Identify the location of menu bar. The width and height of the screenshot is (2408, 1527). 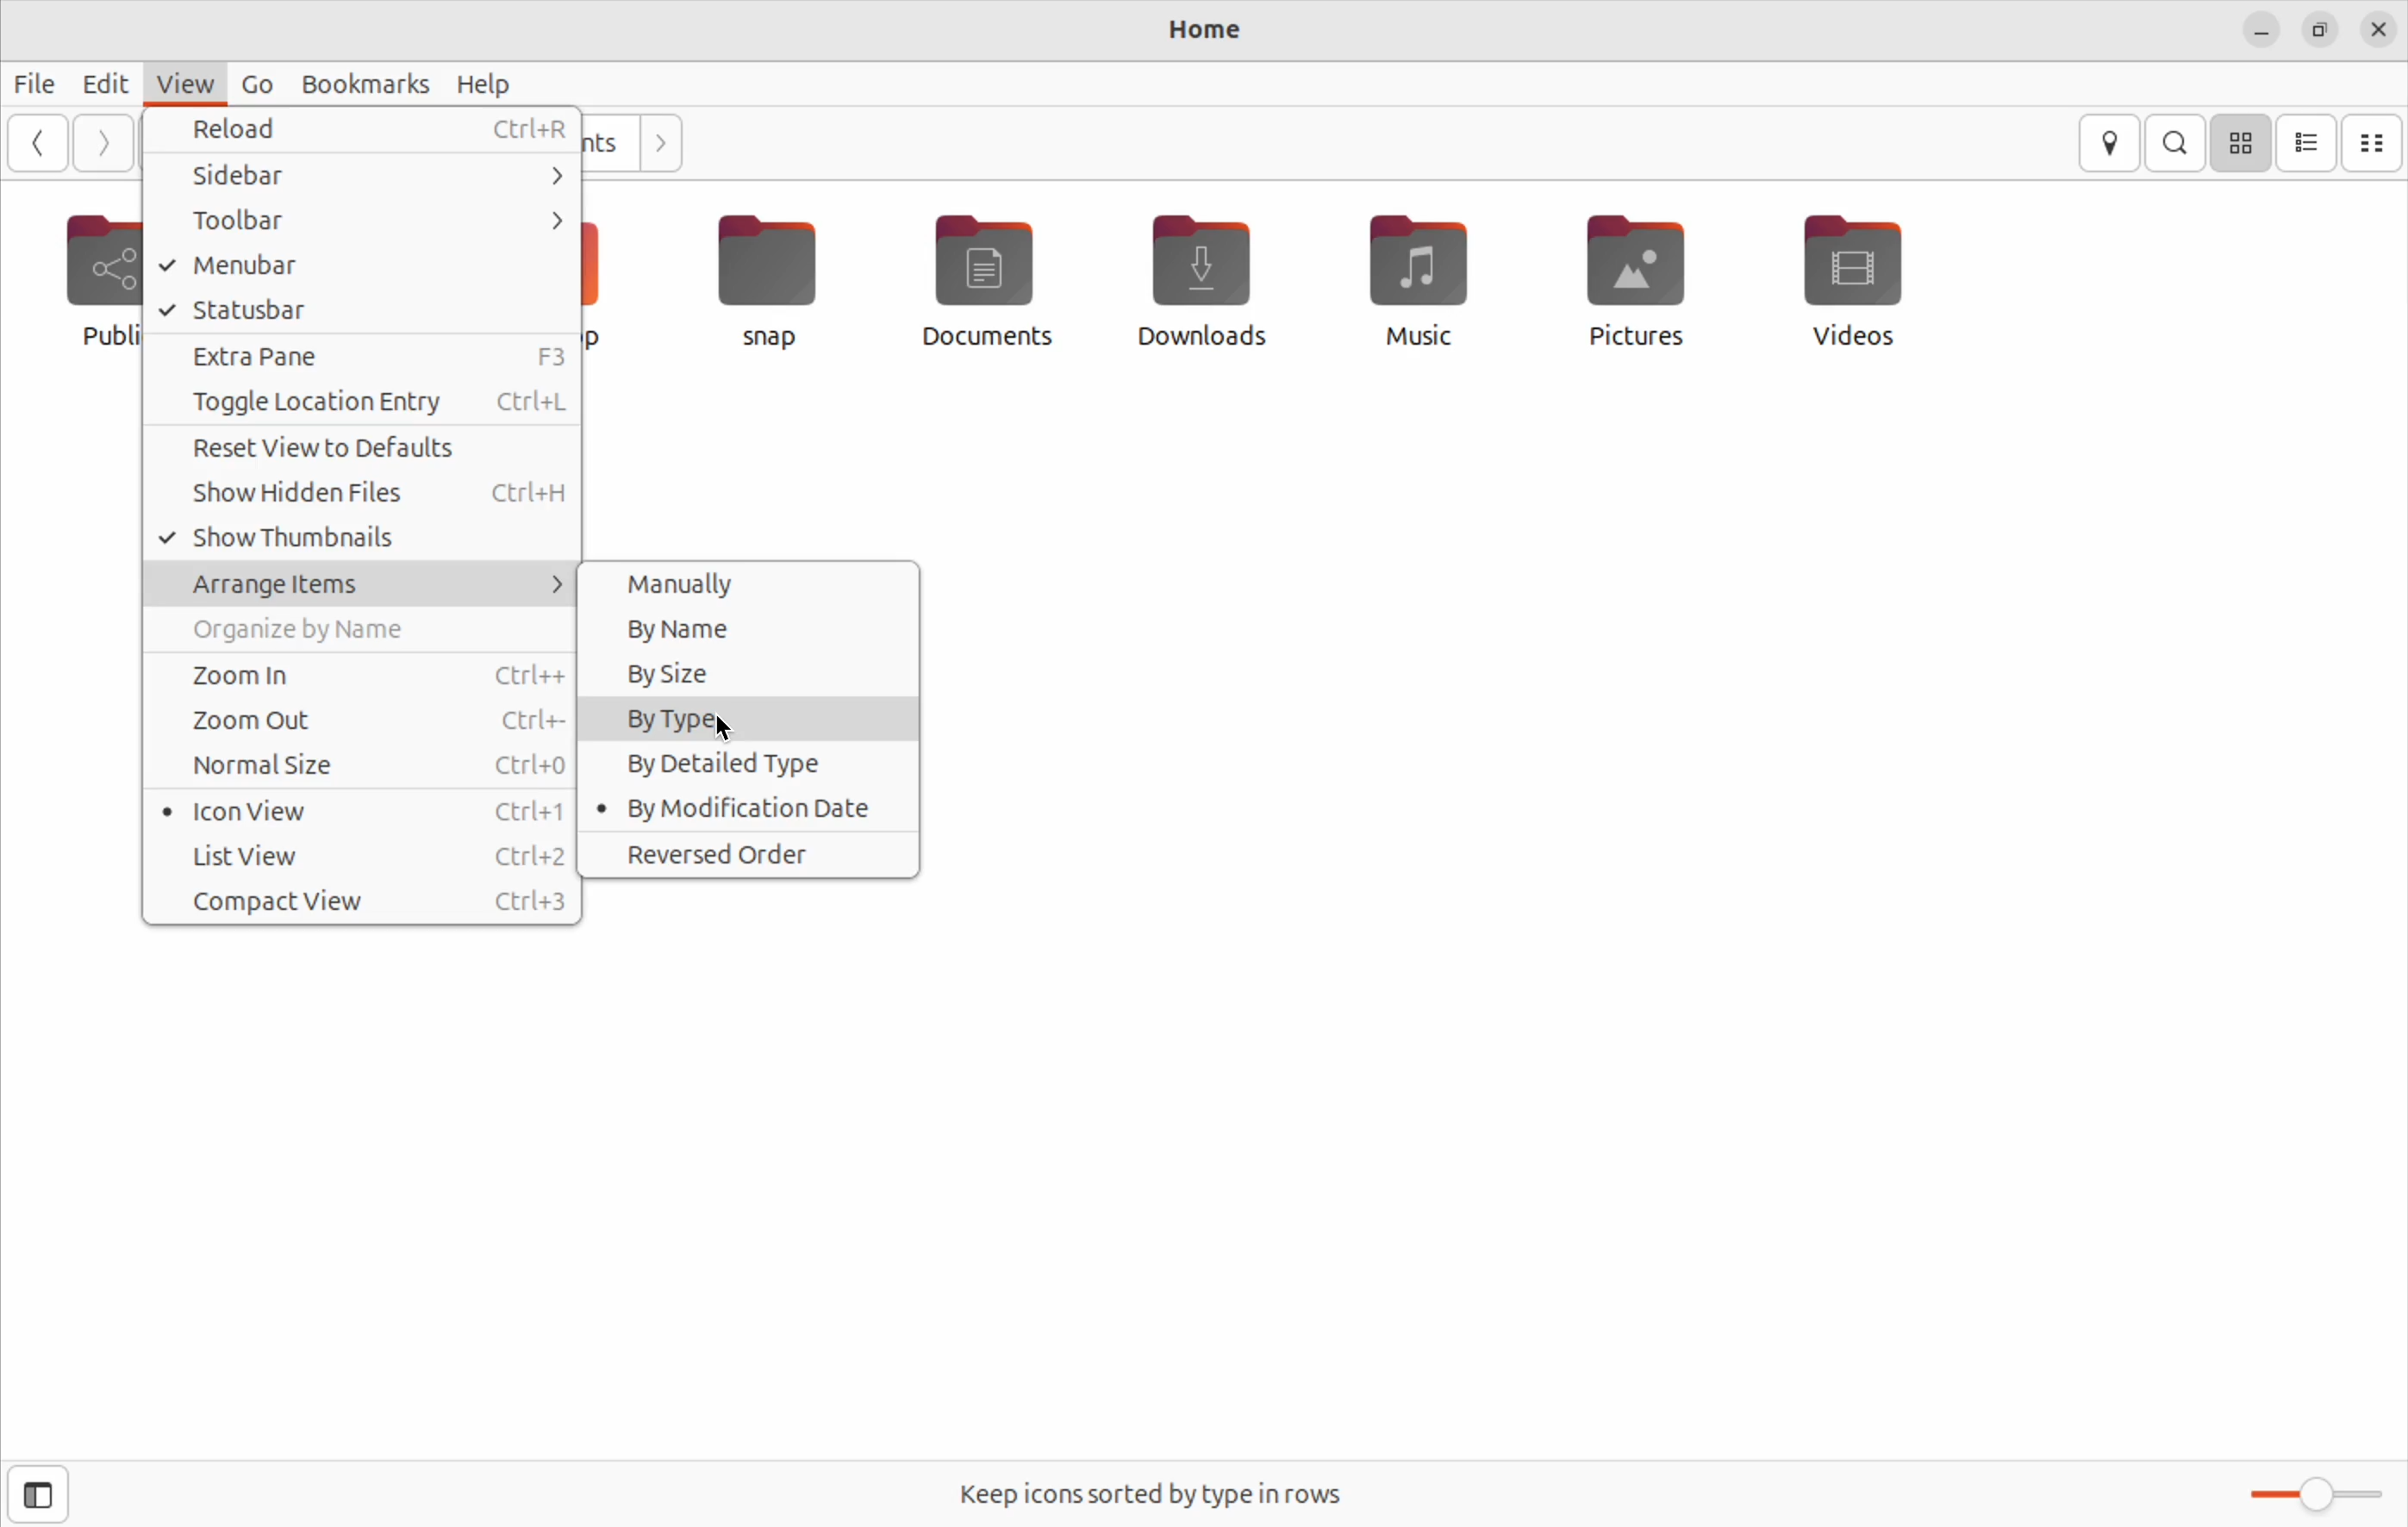
(368, 265).